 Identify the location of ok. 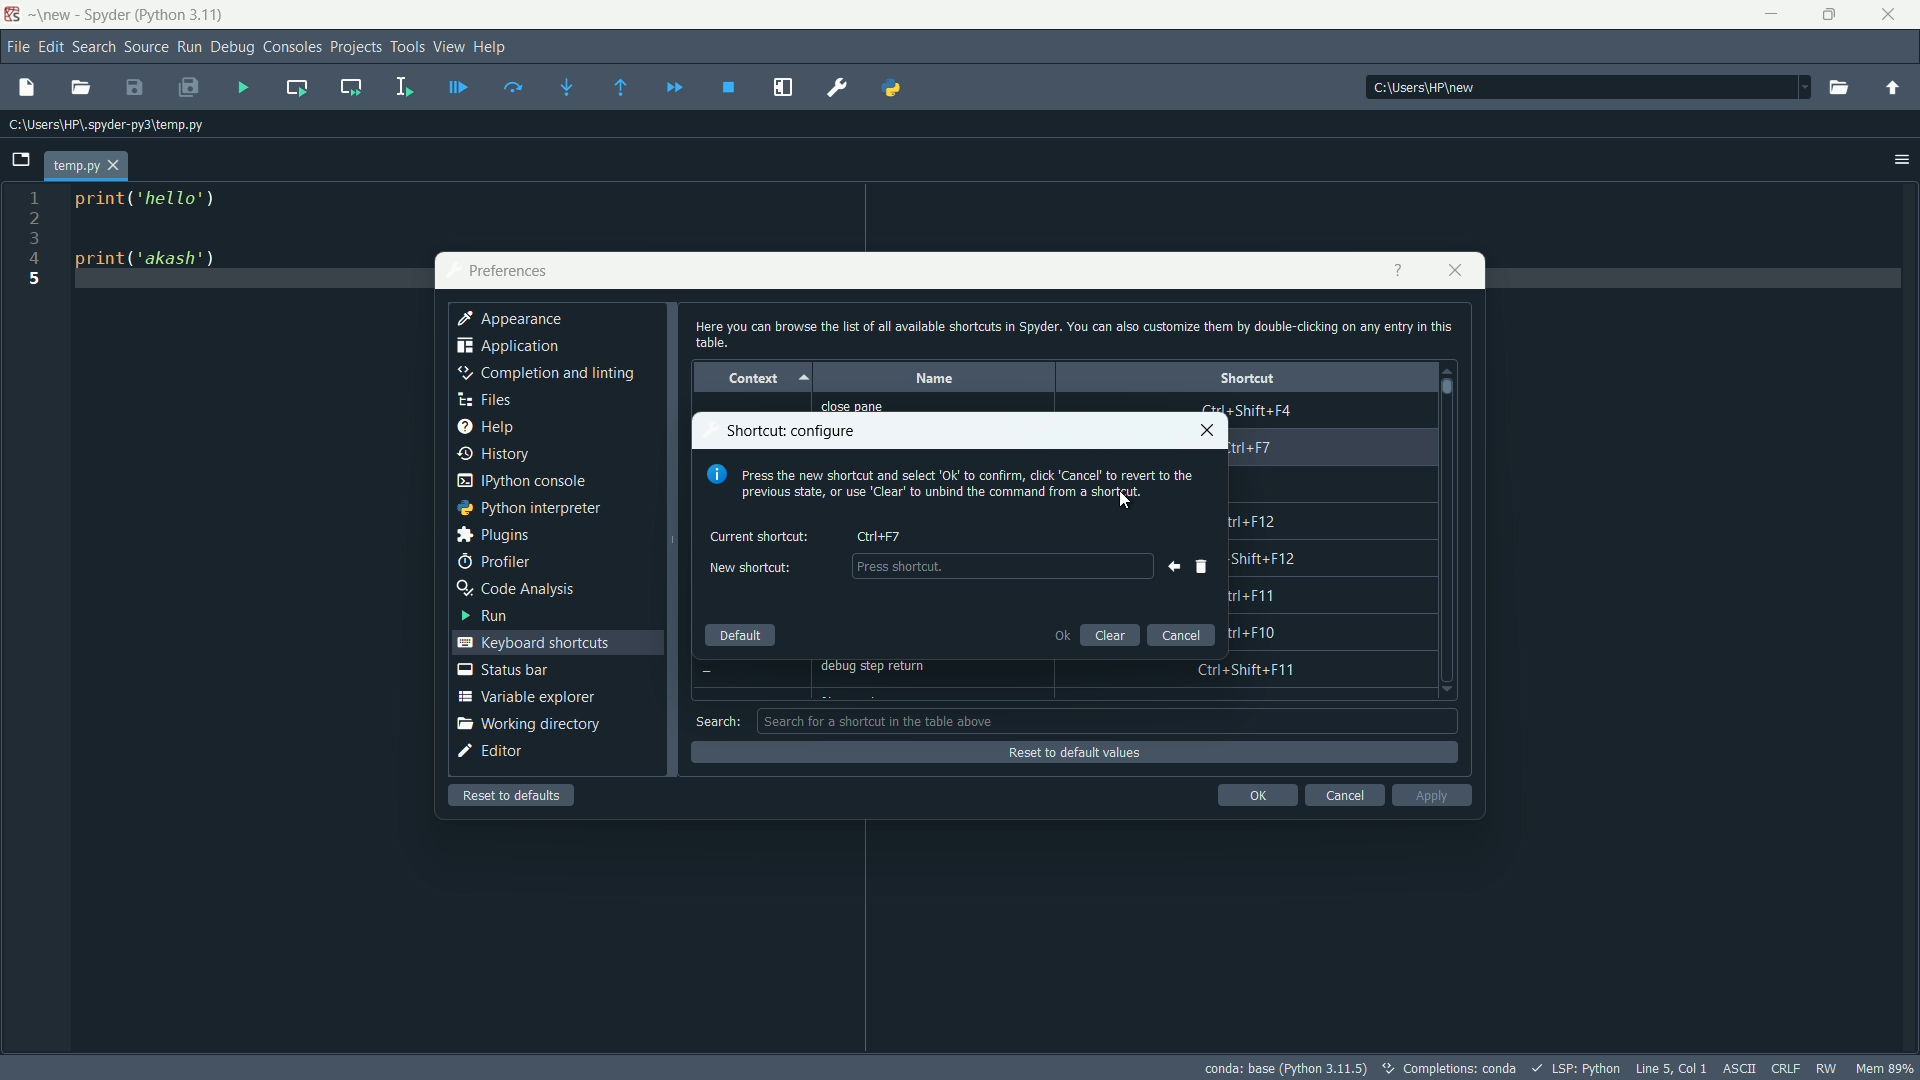
(1060, 634).